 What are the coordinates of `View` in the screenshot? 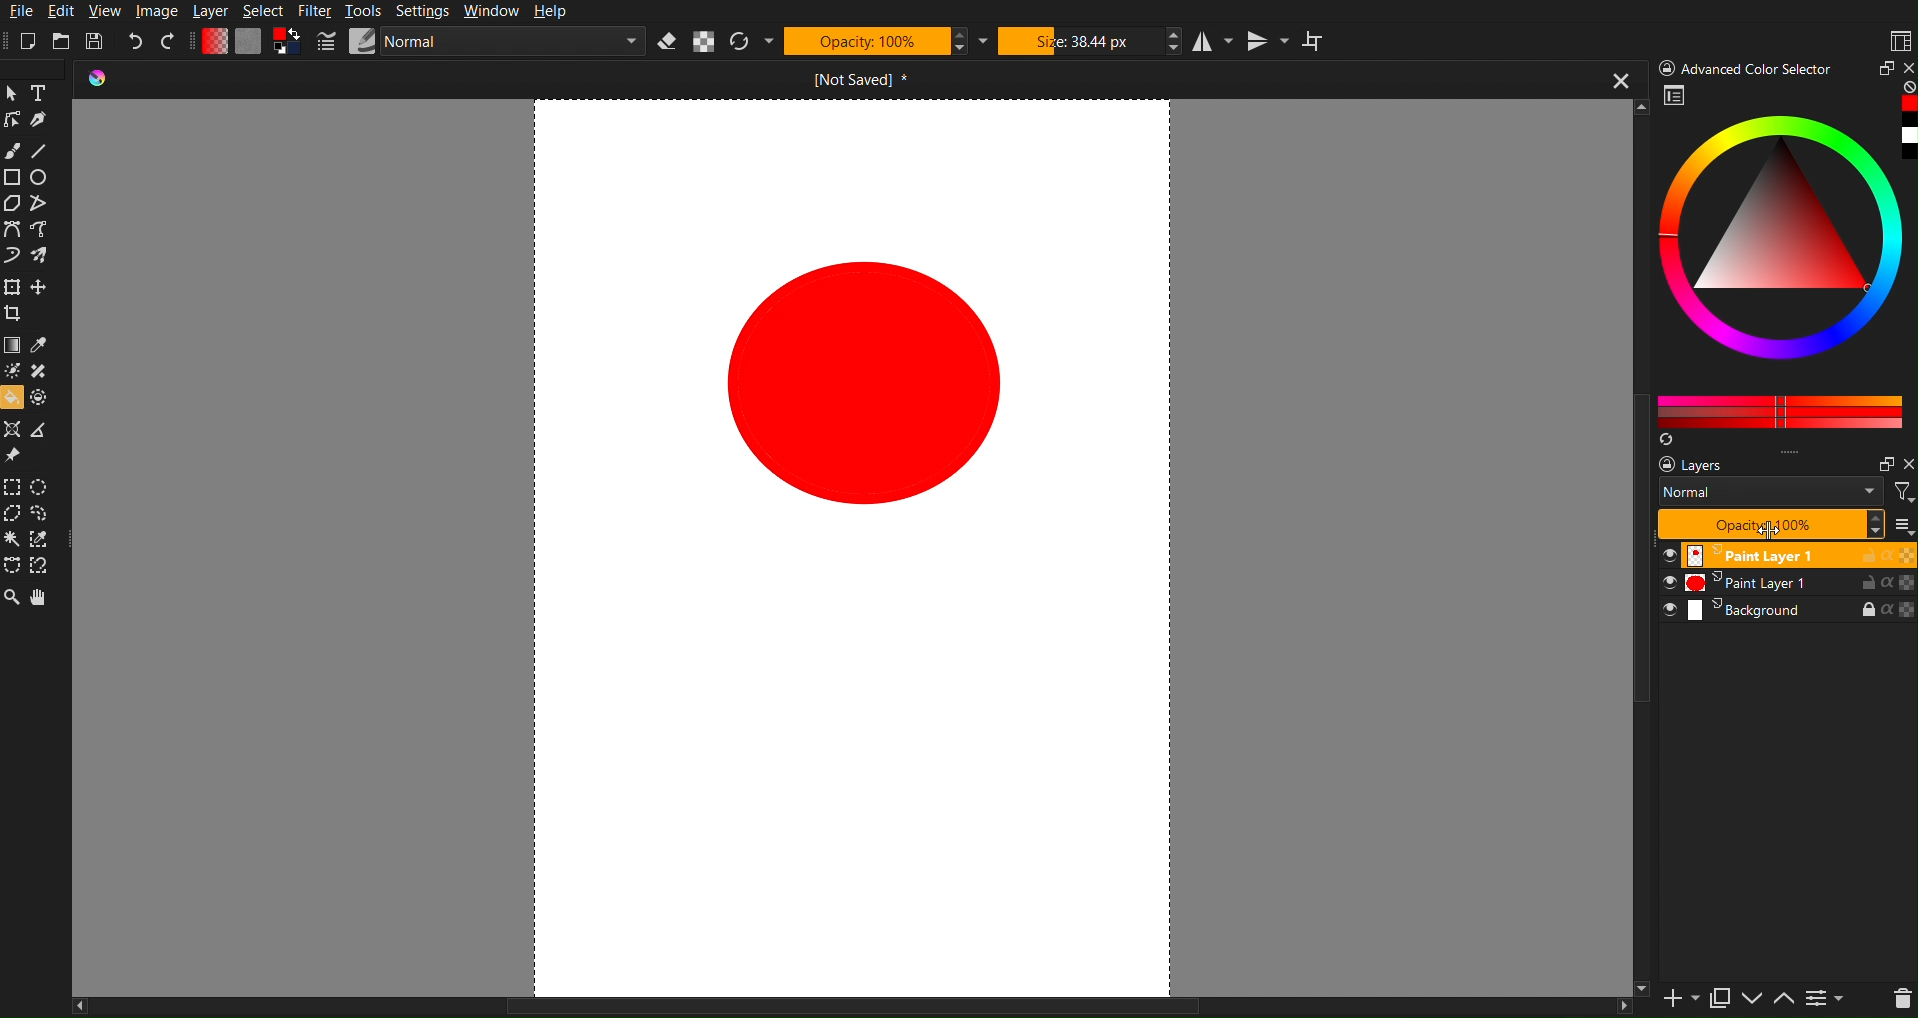 It's located at (106, 13).